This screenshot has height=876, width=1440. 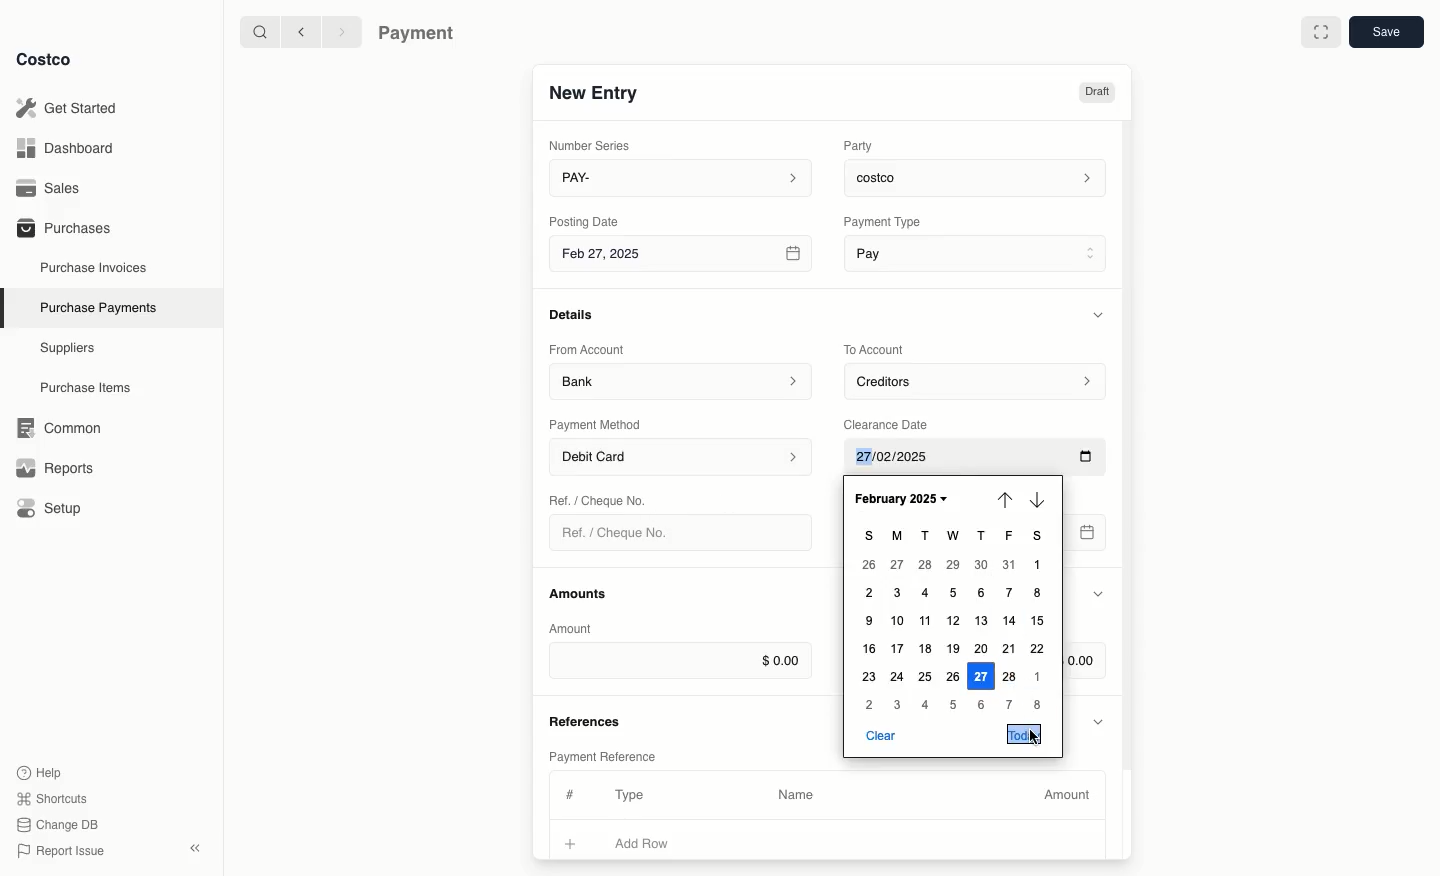 What do you see at coordinates (63, 227) in the screenshot?
I see `Purchases` at bounding box center [63, 227].